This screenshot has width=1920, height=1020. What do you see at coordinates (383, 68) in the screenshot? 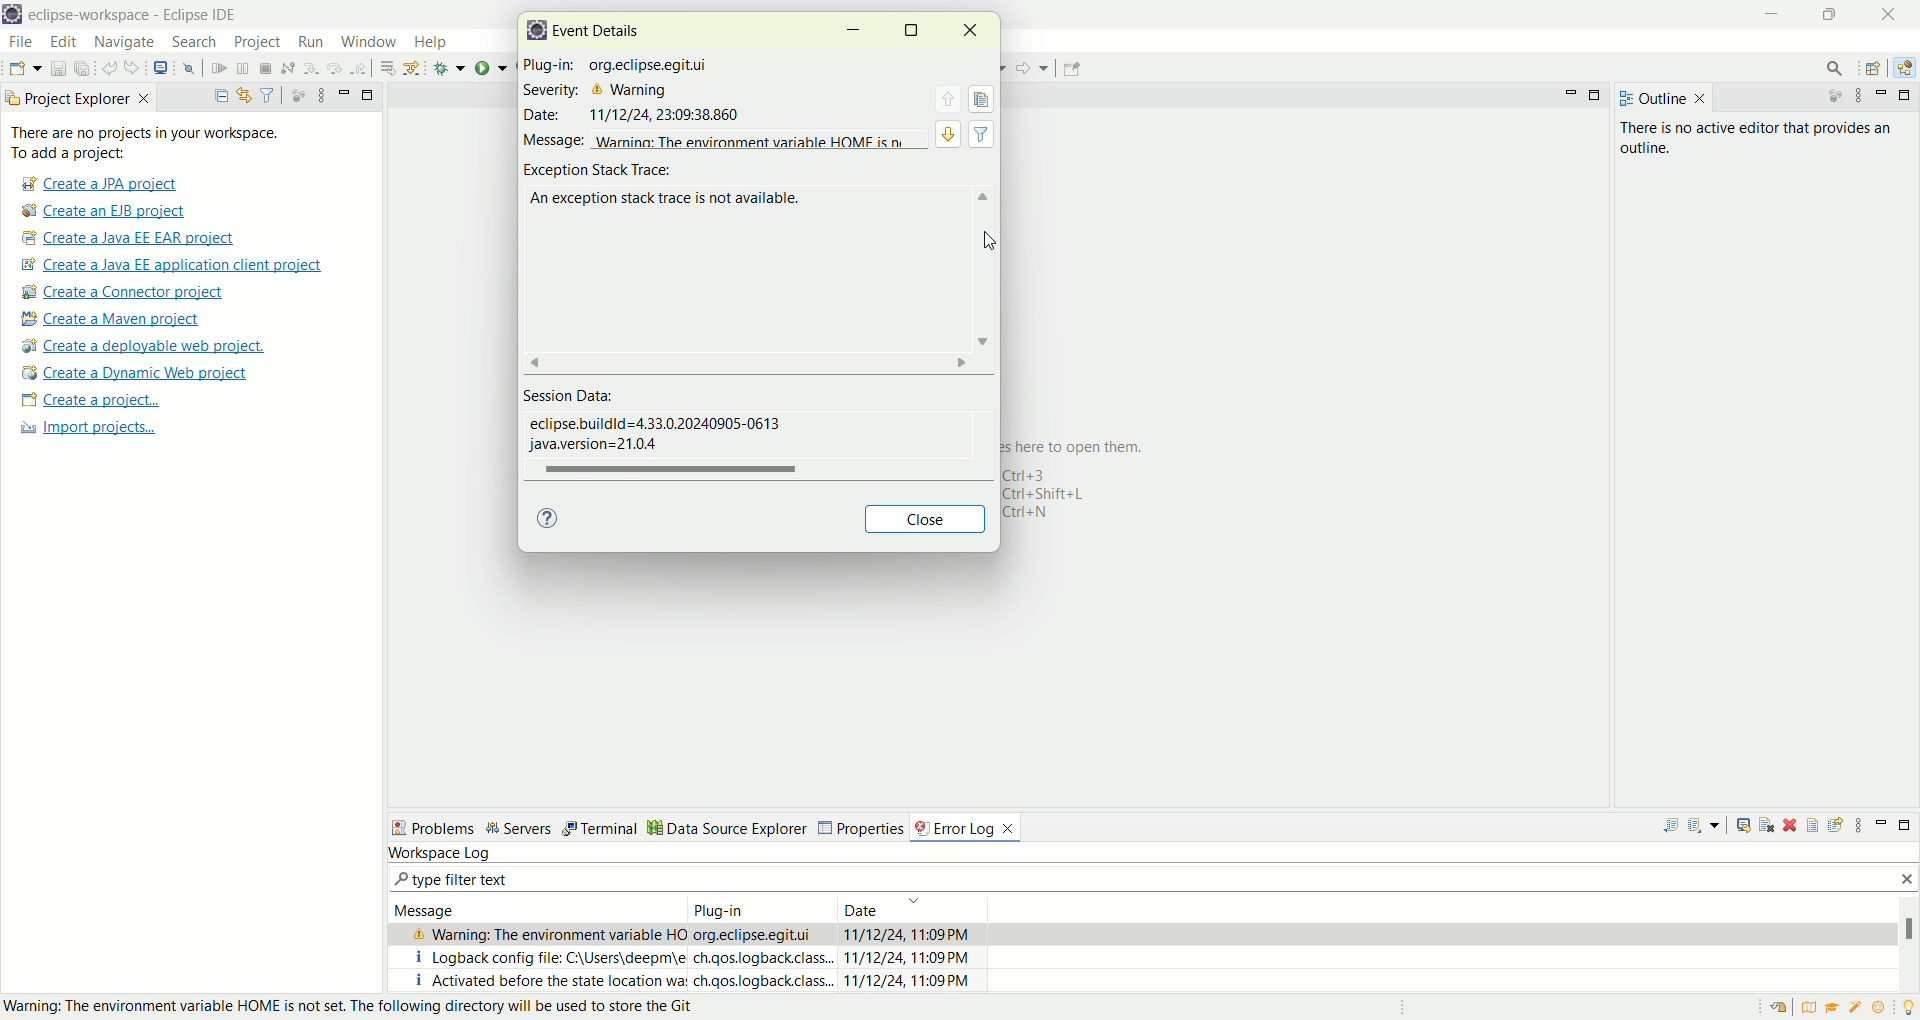
I see `drop to frame` at bounding box center [383, 68].